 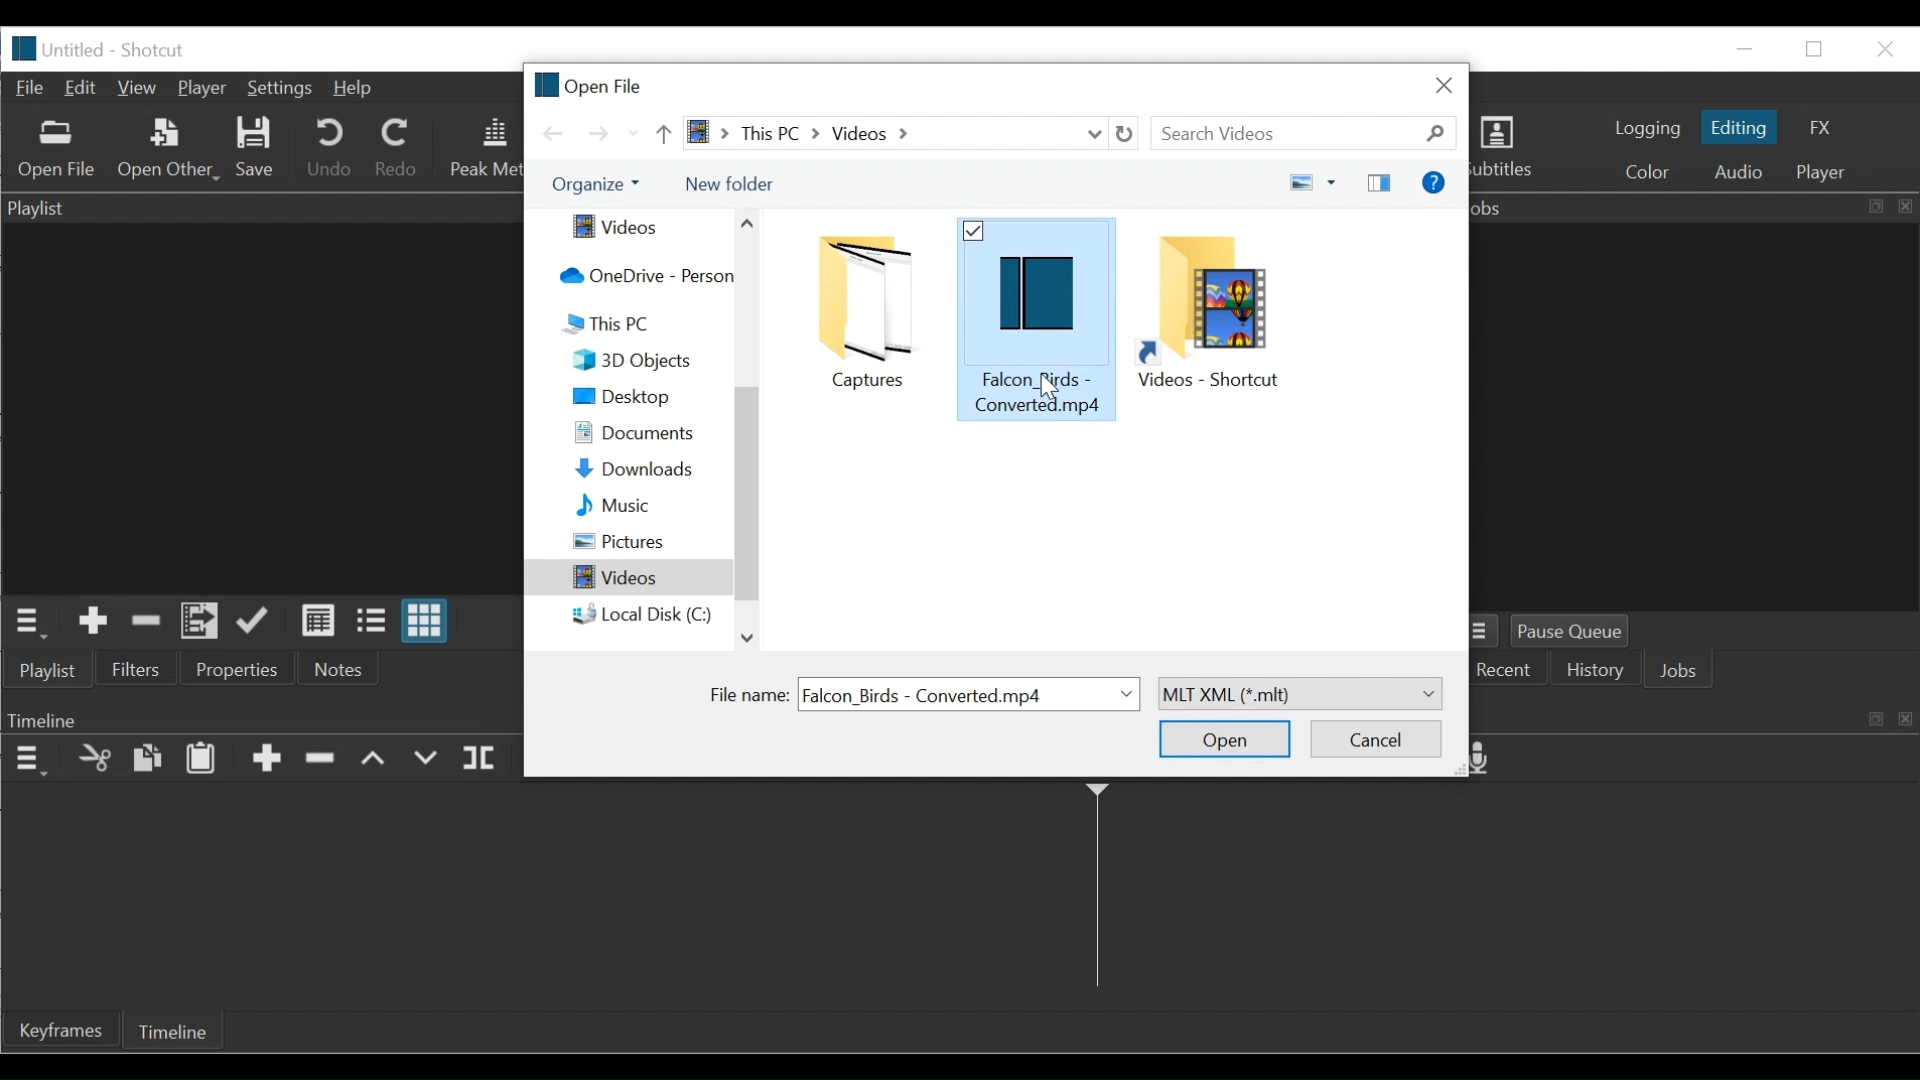 I want to click on Add the files to the playlist, so click(x=199, y=621).